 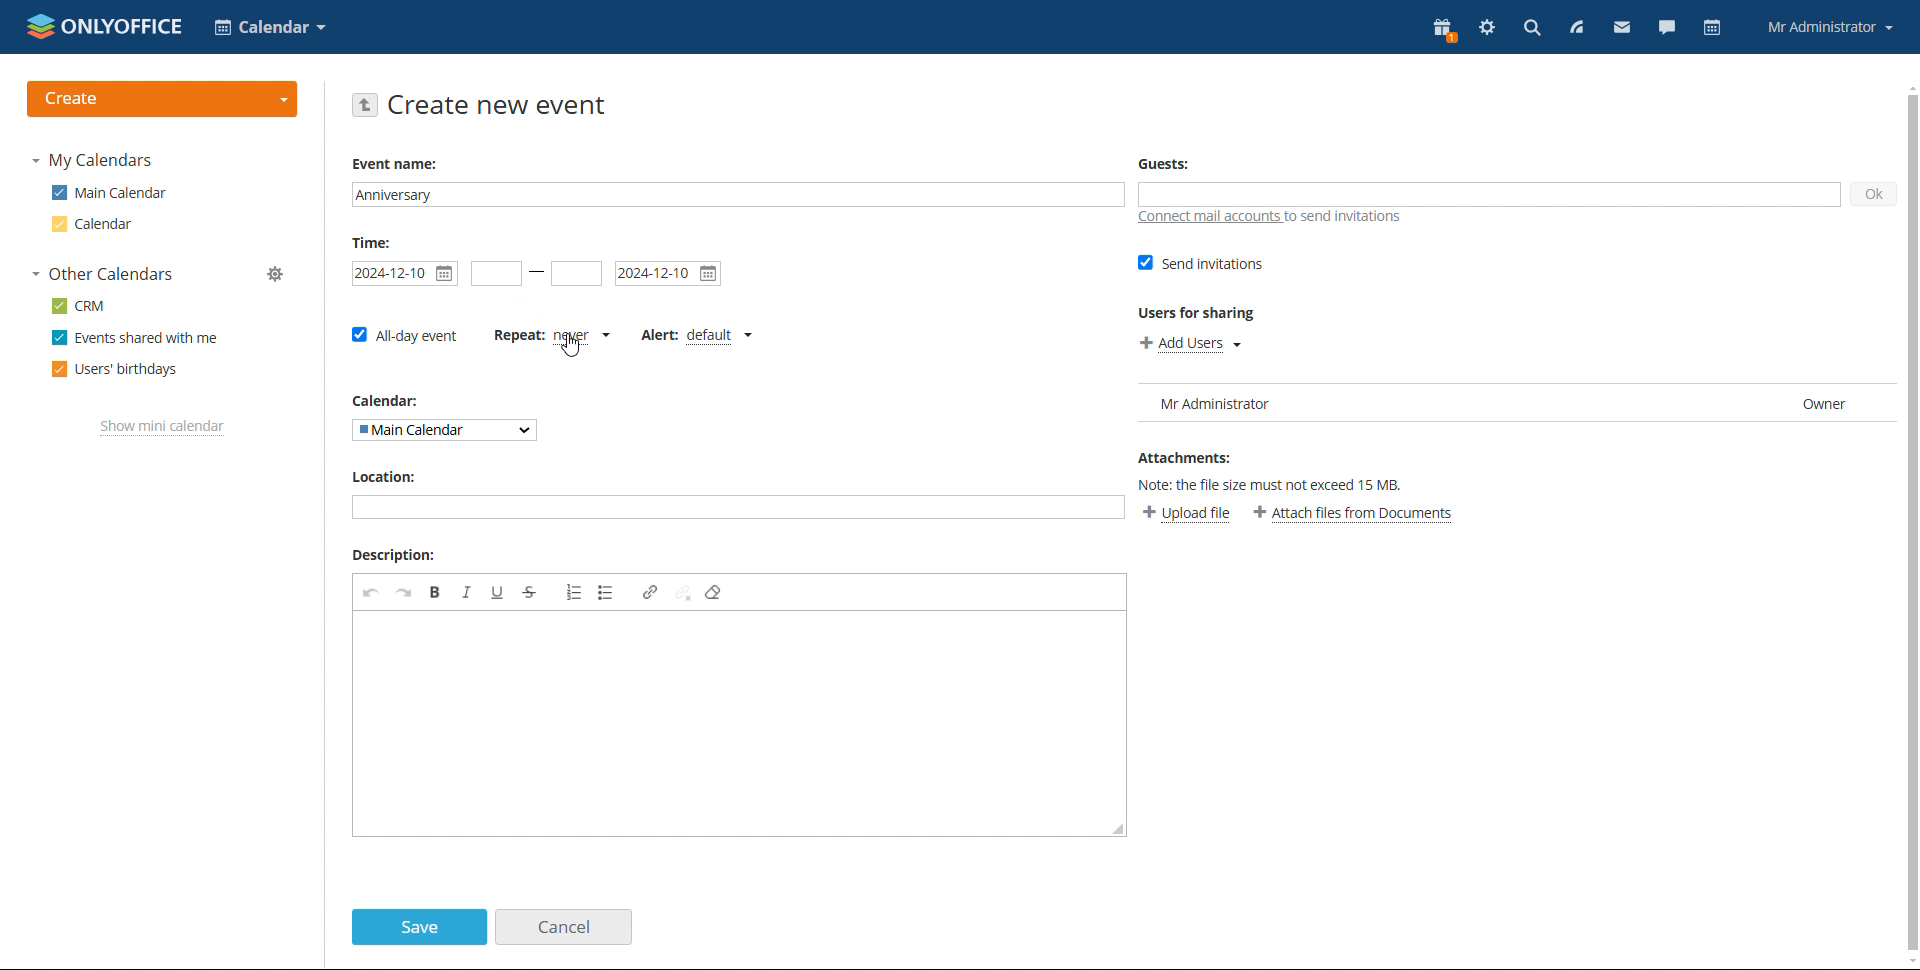 What do you see at coordinates (1514, 402) in the screenshot?
I see `user list` at bounding box center [1514, 402].